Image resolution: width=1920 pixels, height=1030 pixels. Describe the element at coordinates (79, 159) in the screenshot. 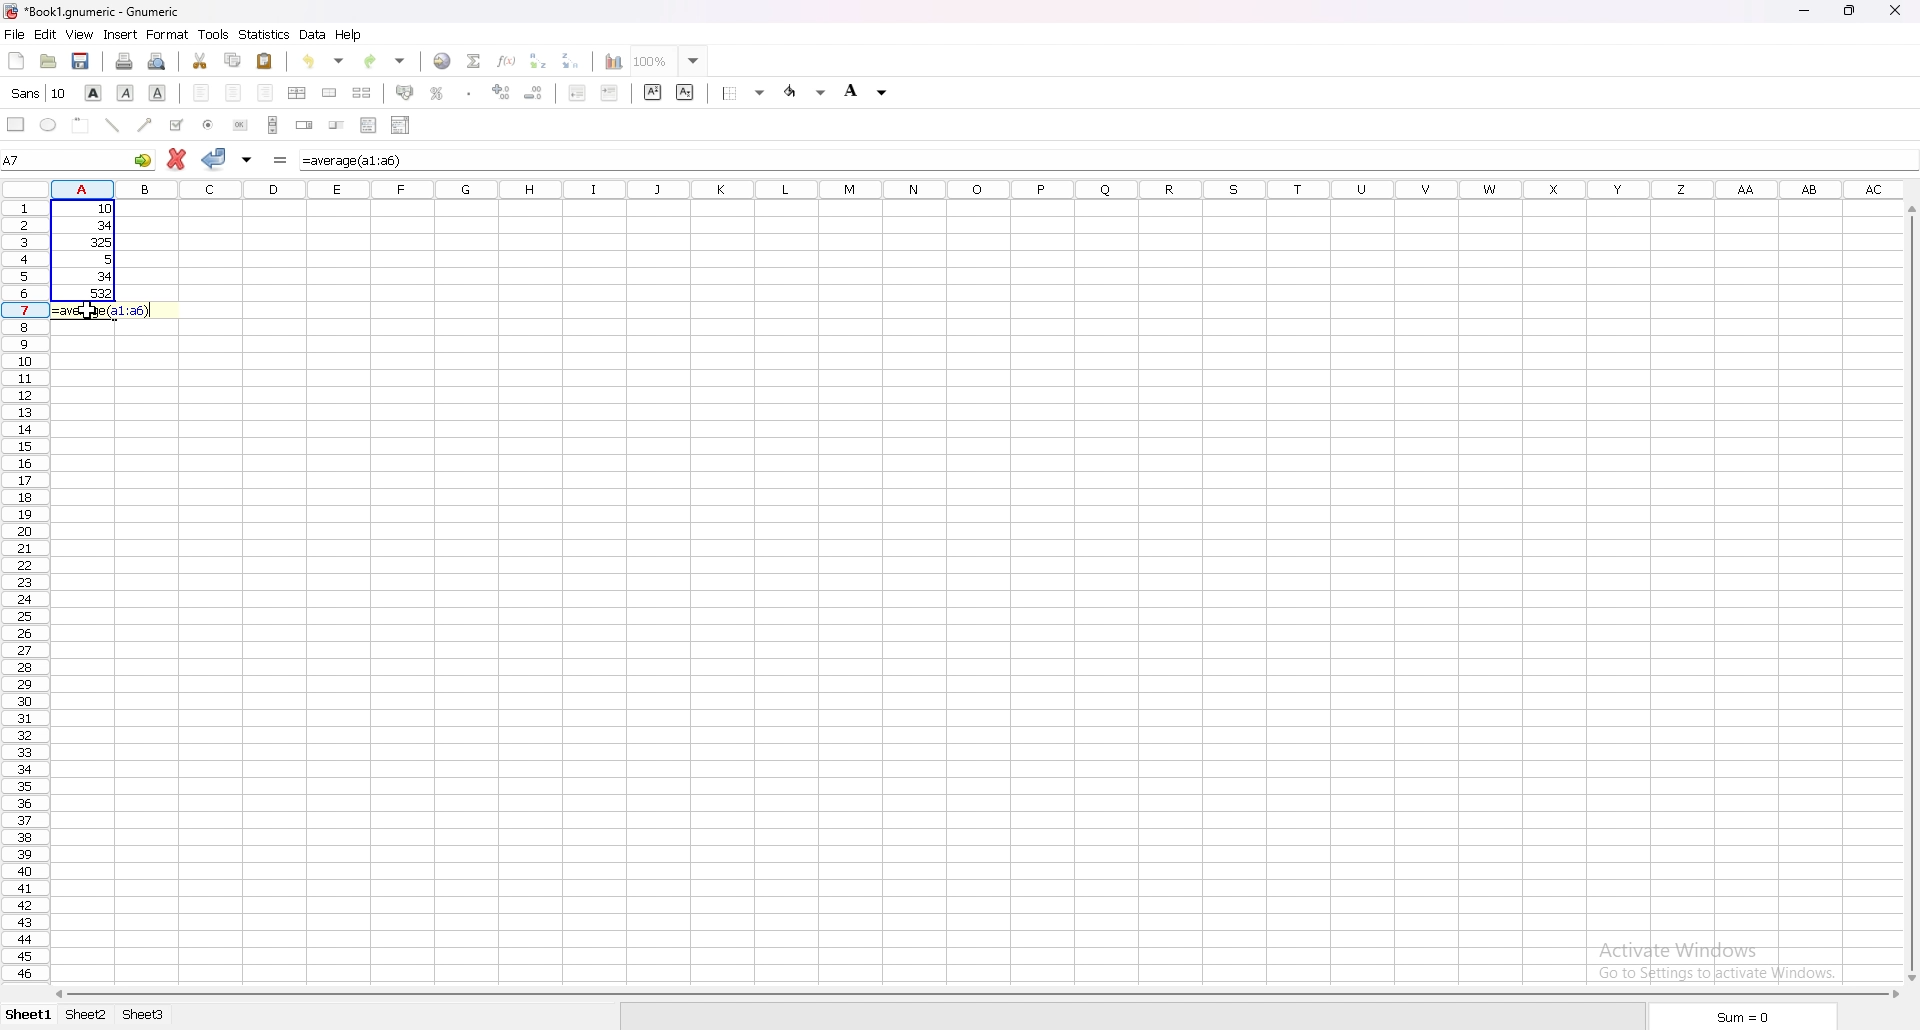

I see `A7` at that location.